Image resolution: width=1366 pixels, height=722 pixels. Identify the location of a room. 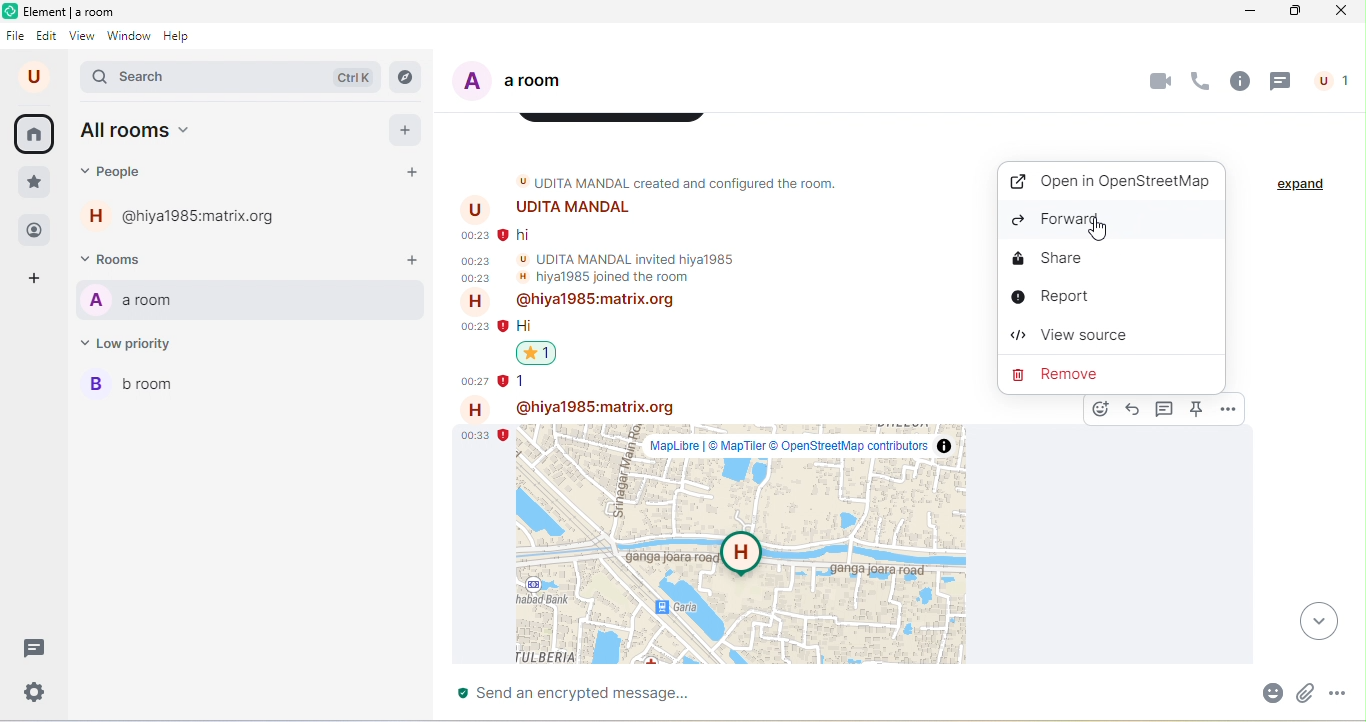
(130, 299).